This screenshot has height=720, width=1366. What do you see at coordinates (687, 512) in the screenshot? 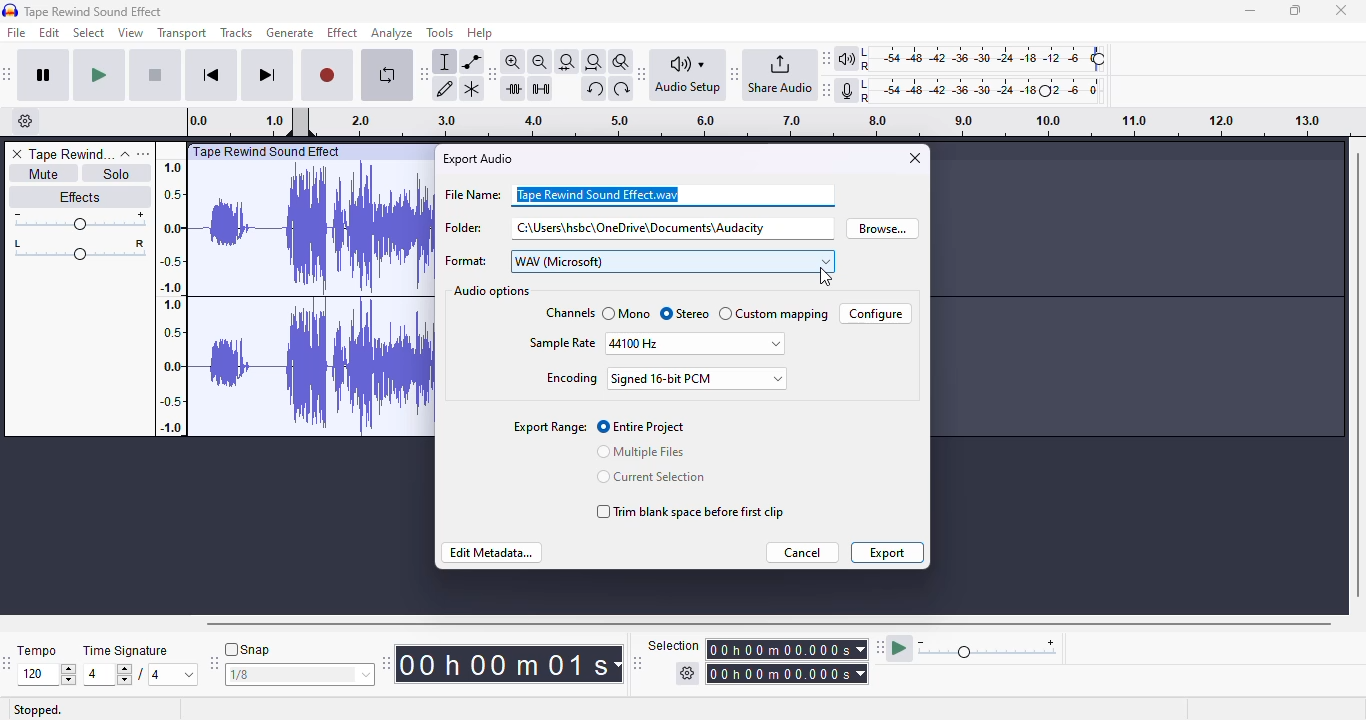
I see `trim blank space before first clip` at bounding box center [687, 512].